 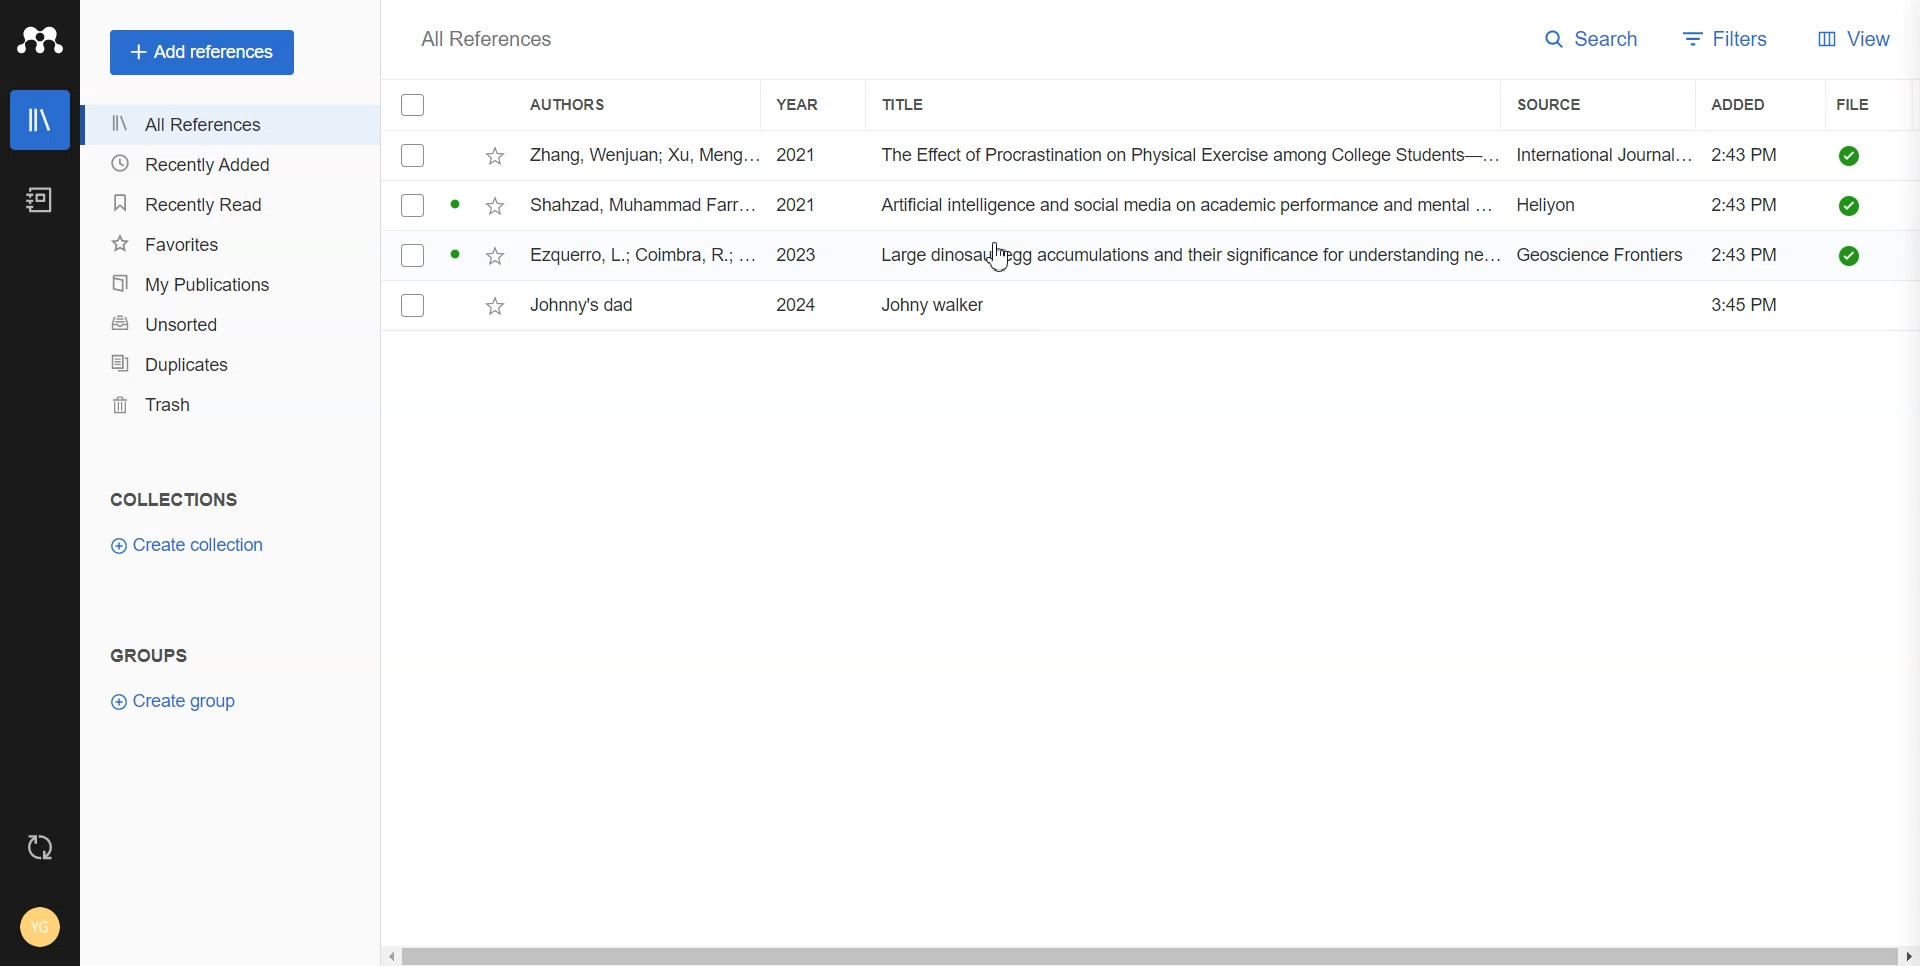 What do you see at coordinates (579, 101) in the screenshot?
I see `Authors` at bounding box center [579, 101].